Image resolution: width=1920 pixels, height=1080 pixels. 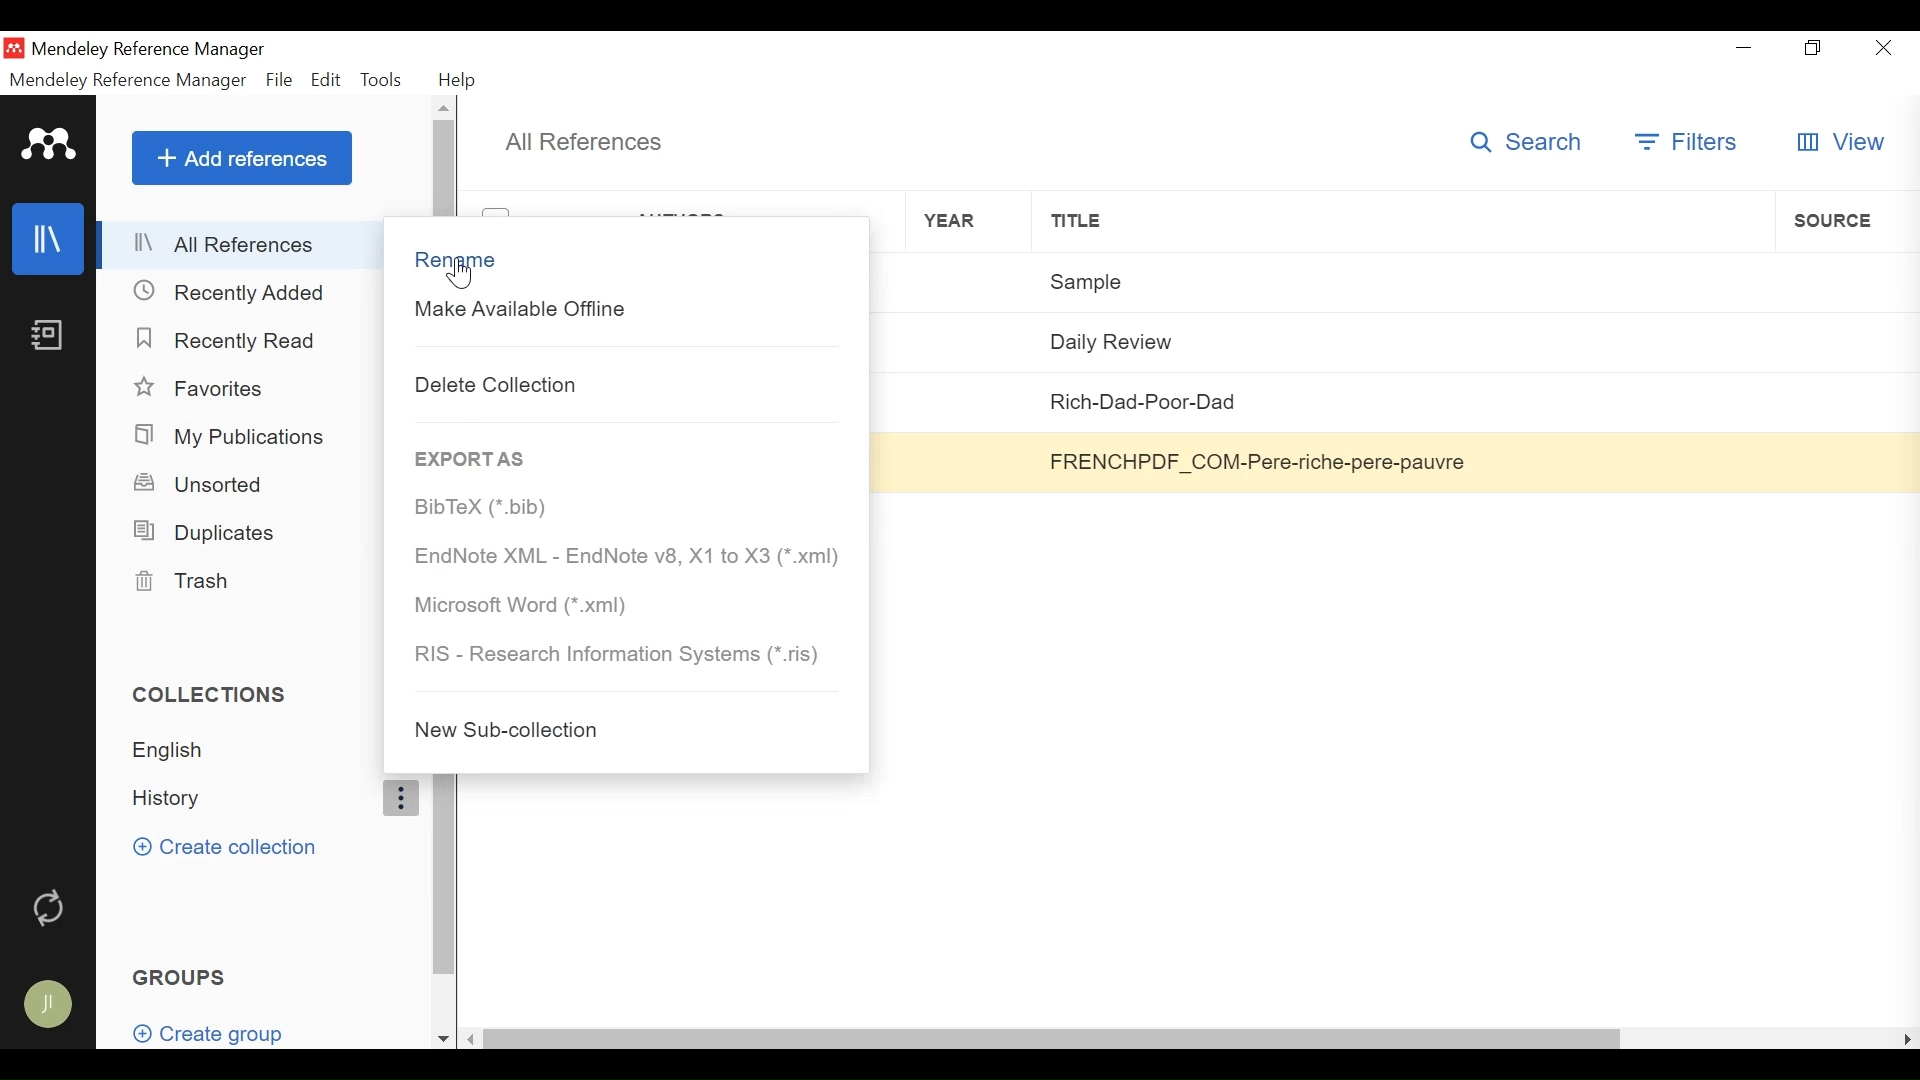 I want to click on Recently Read, so click(x=227, y=338).